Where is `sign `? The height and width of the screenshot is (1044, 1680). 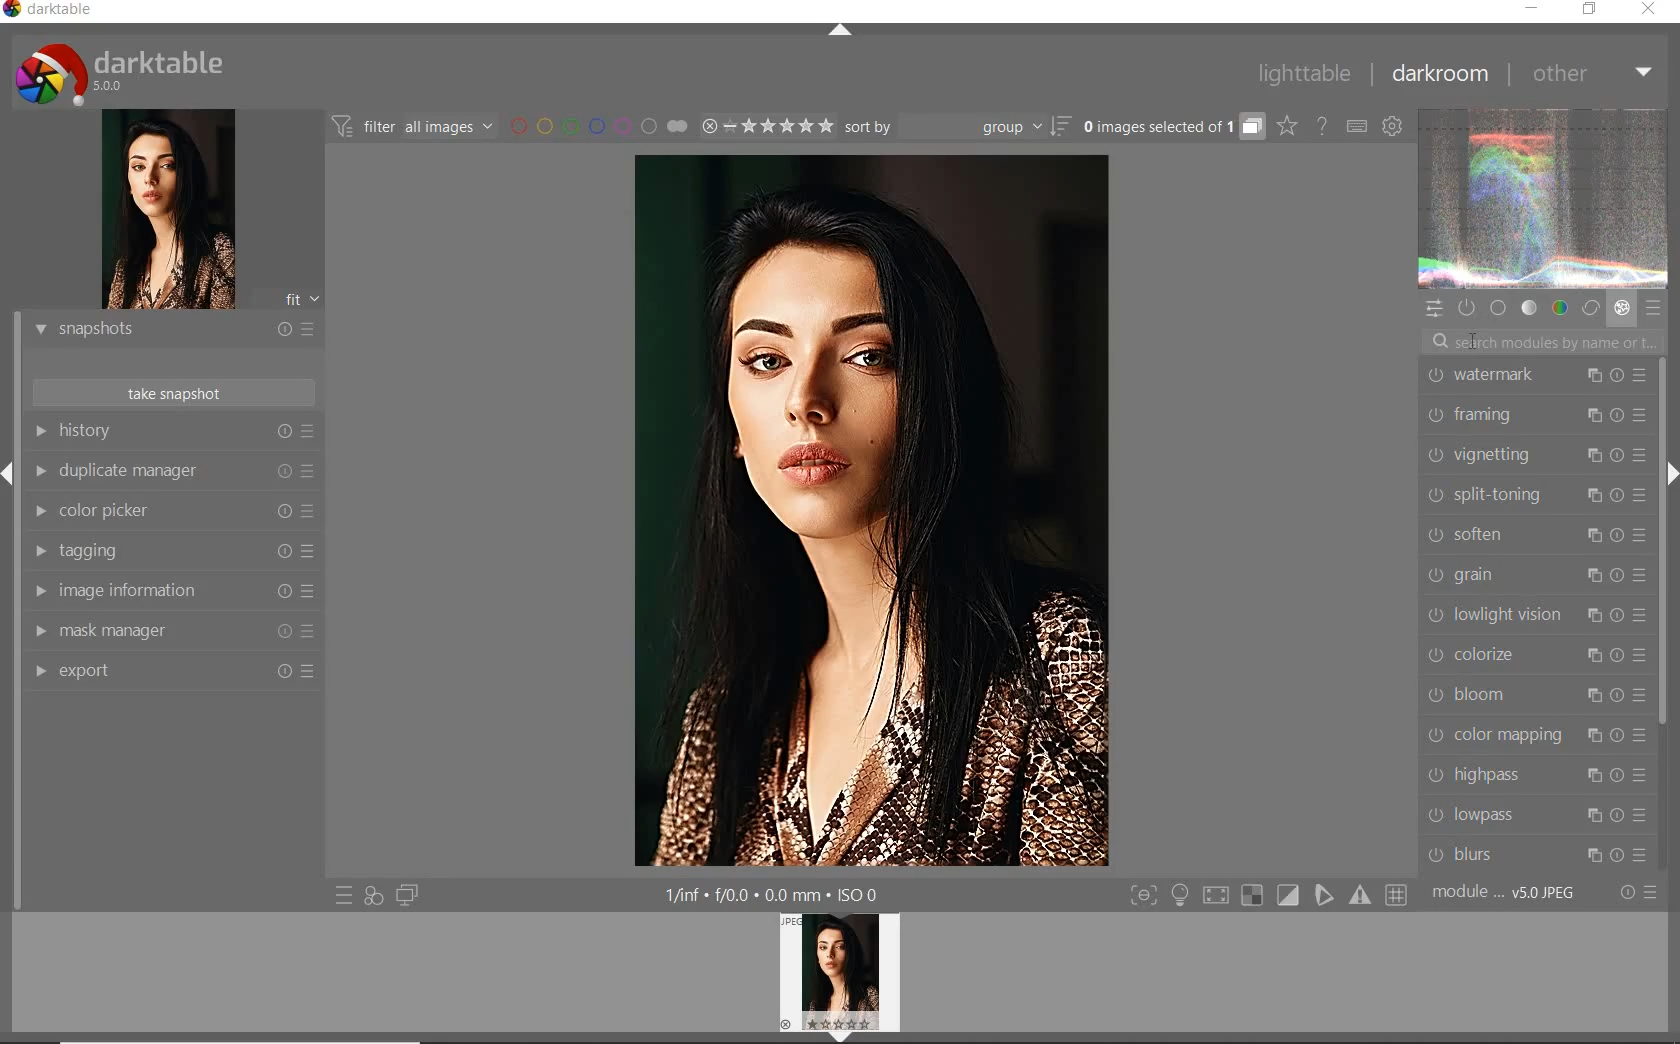
sign  is located at coordinates (1289, 896).